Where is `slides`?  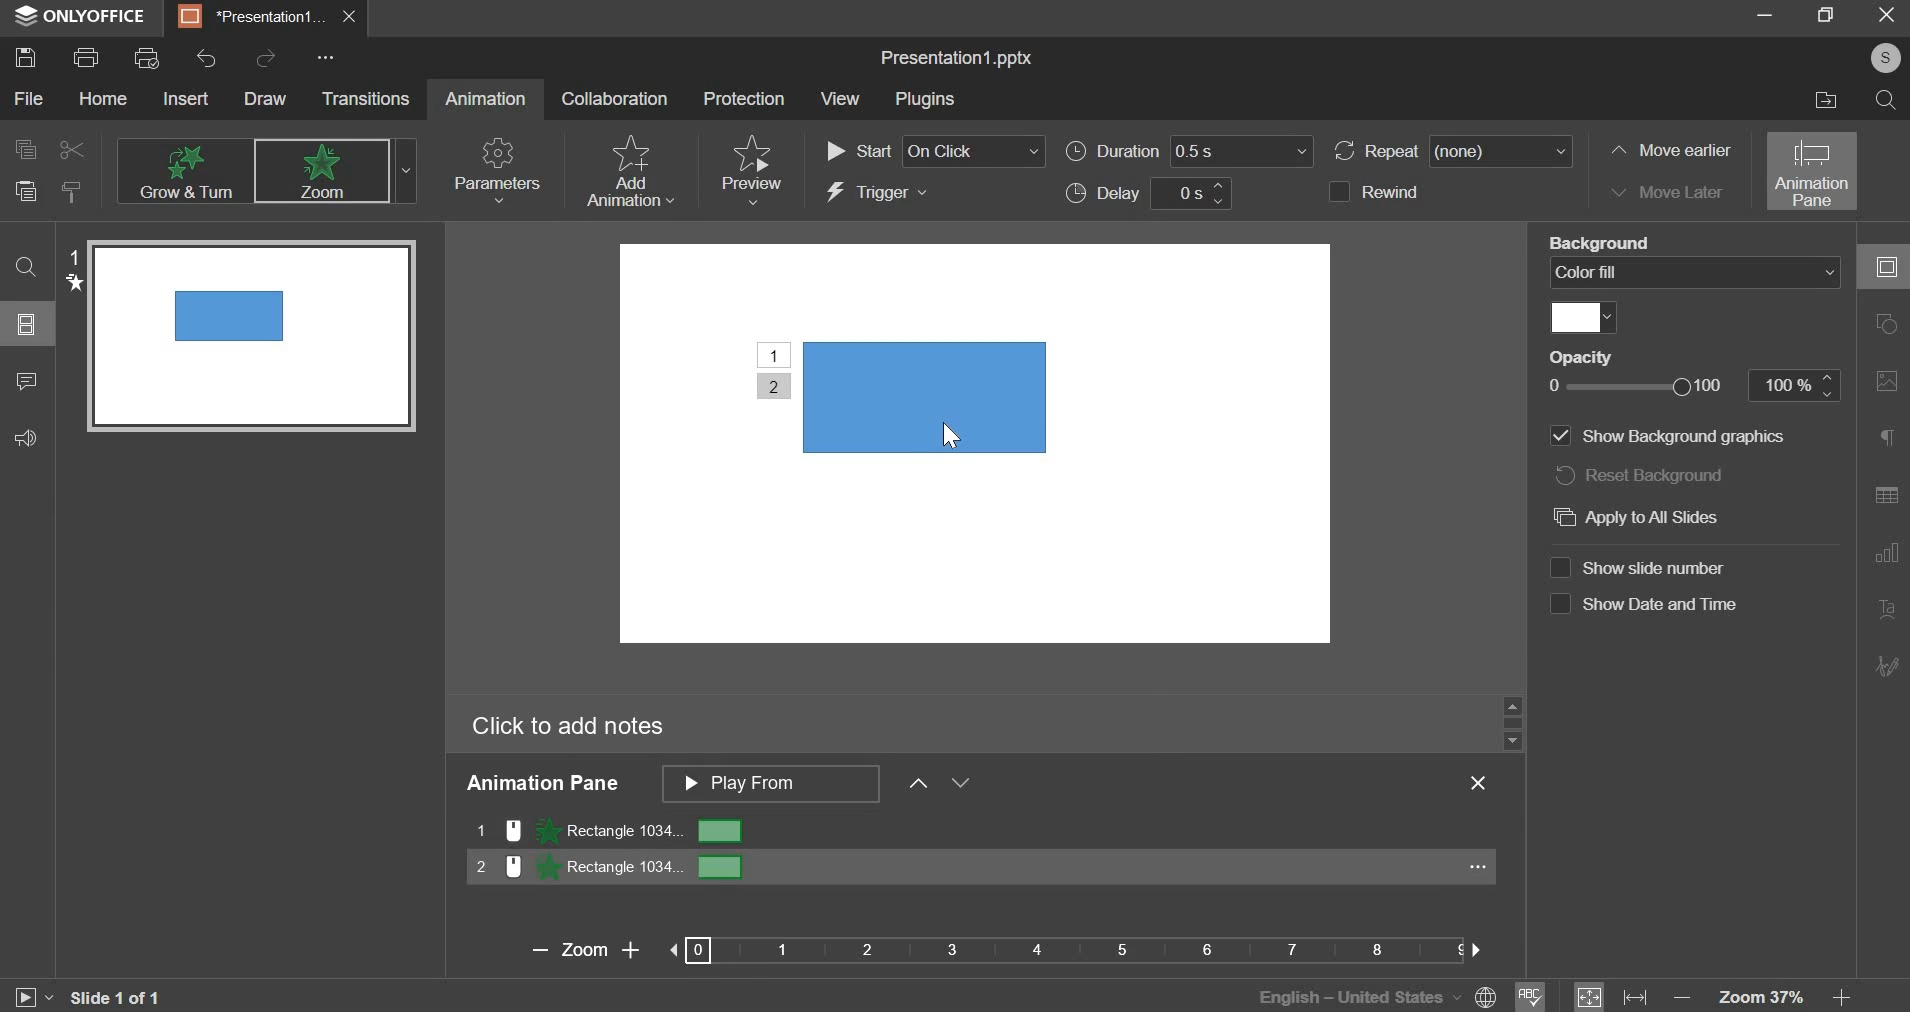 slides is located at coordinates (29, 324).